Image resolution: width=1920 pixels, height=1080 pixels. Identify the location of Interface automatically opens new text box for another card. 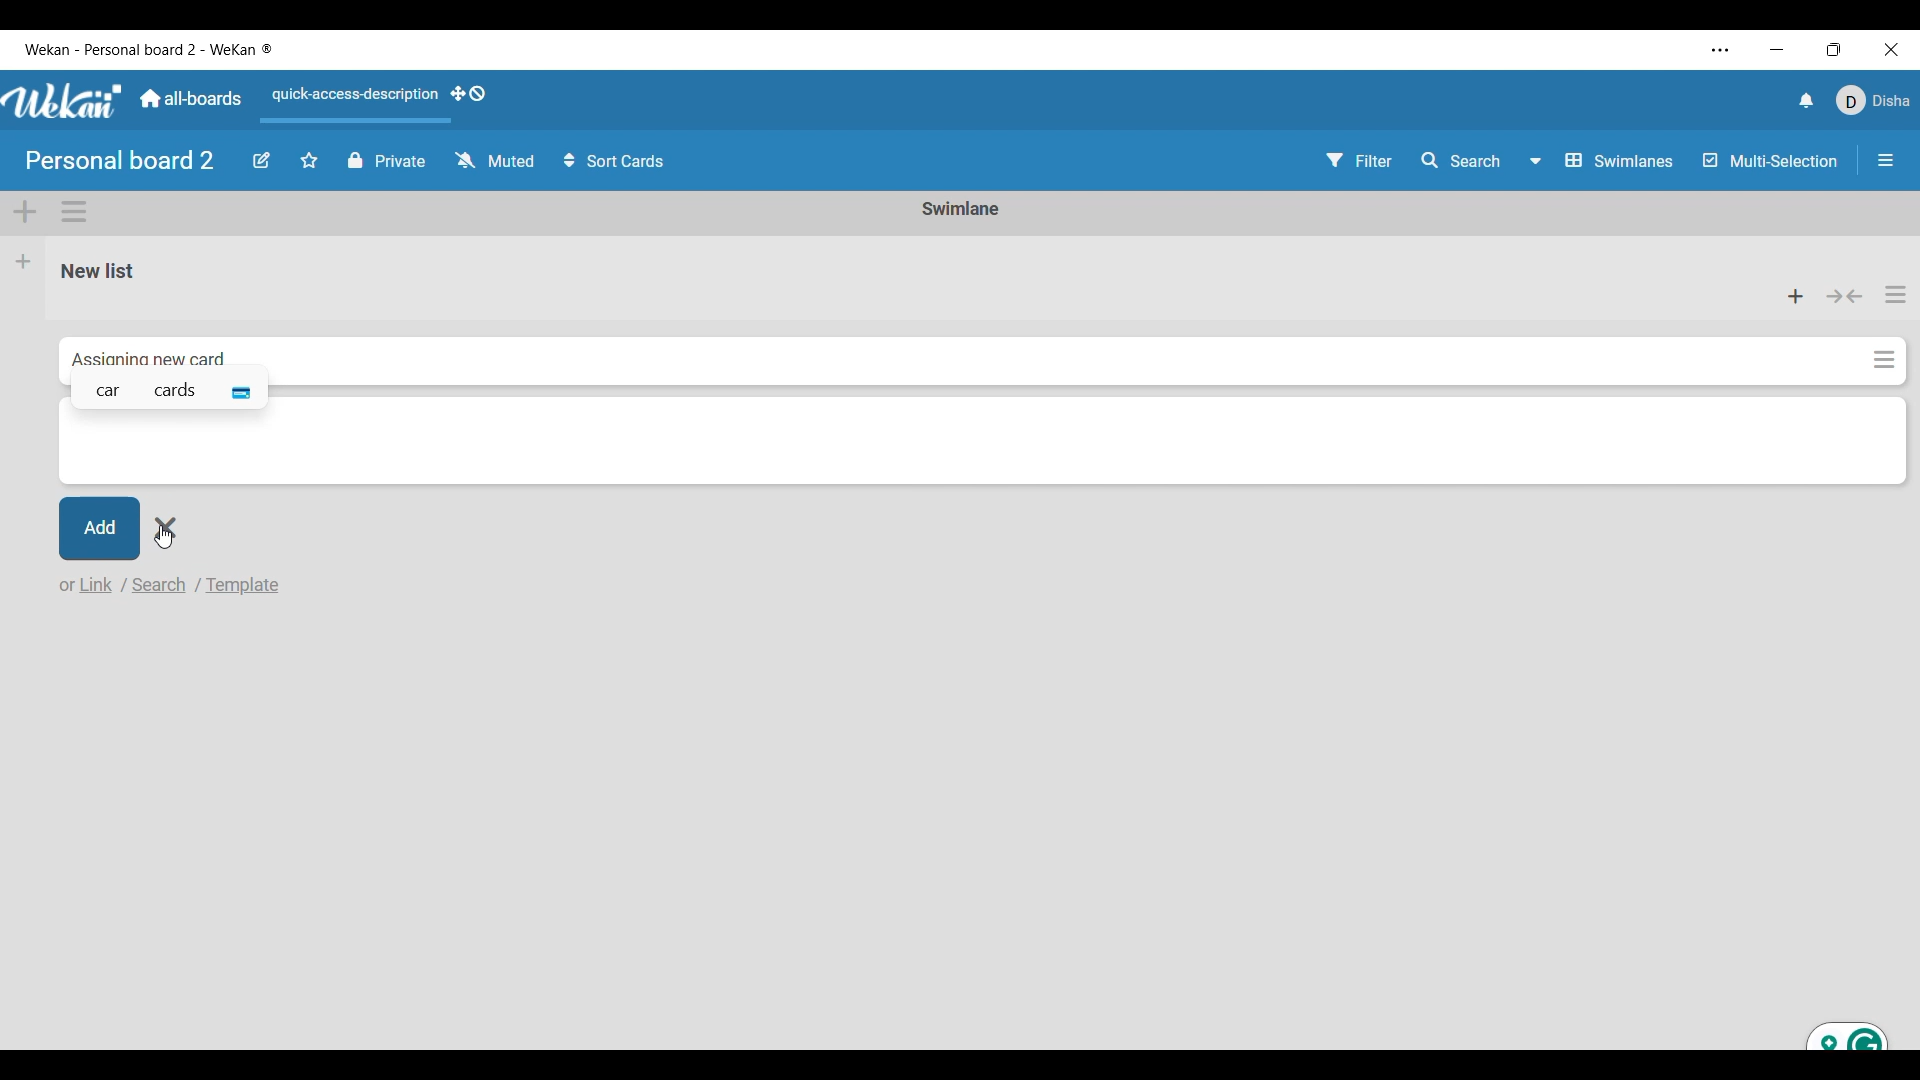
(983, 448).